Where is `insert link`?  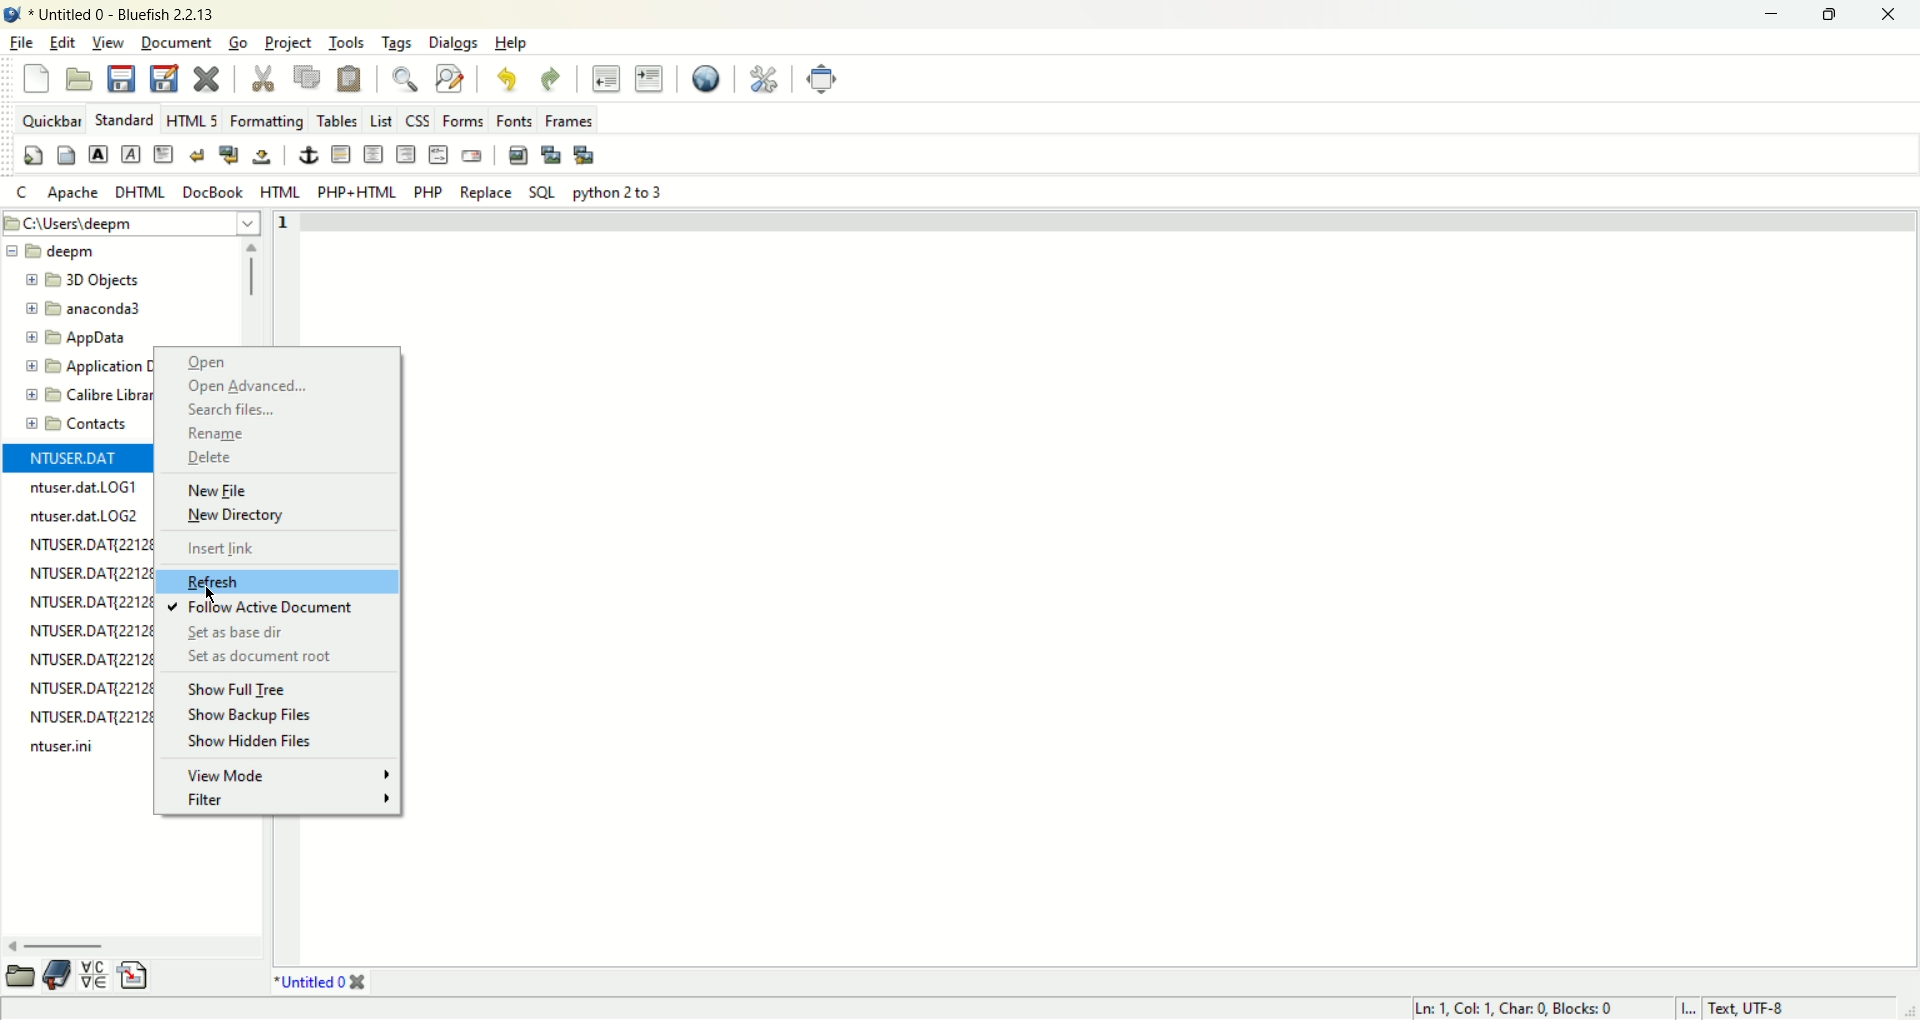 insert link is located at coordinates (244, 547).